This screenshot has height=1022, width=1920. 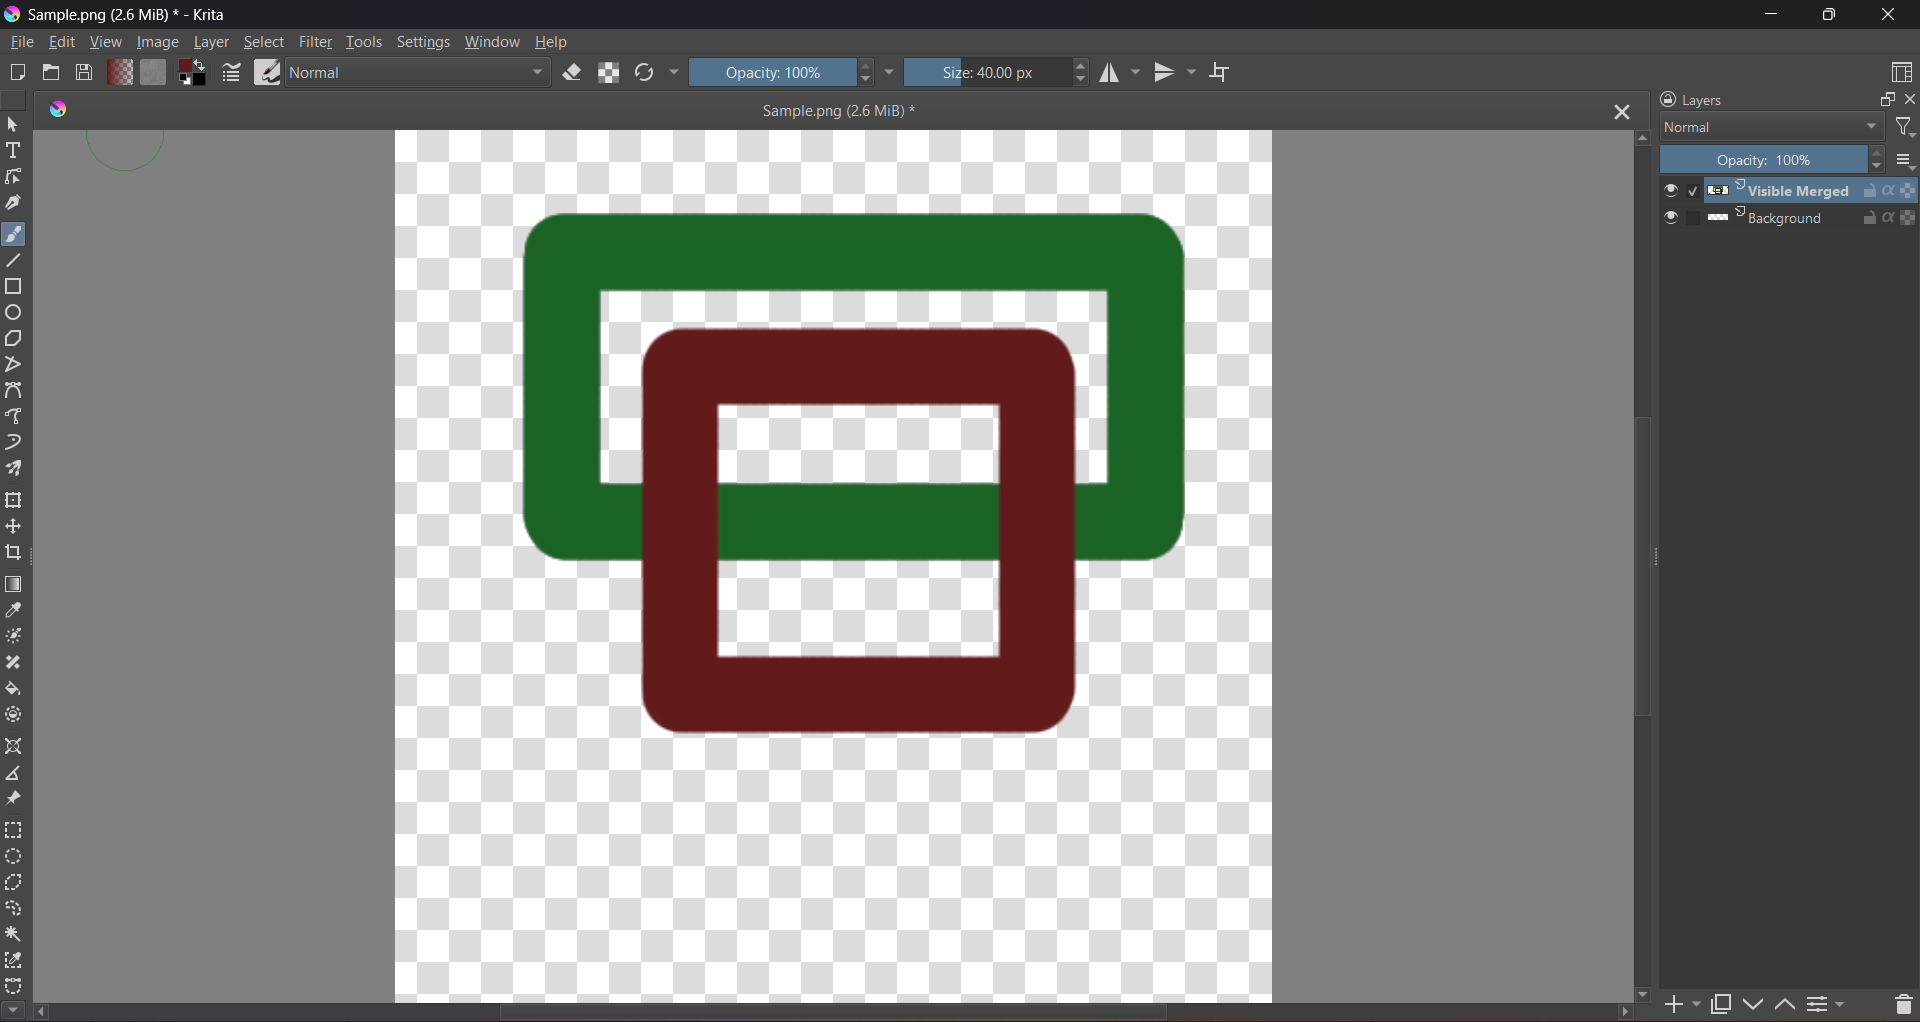 What do you see at coordinates (15, 747) in the screenshot?
I see `Assistant` at bounding box center [15, 747].